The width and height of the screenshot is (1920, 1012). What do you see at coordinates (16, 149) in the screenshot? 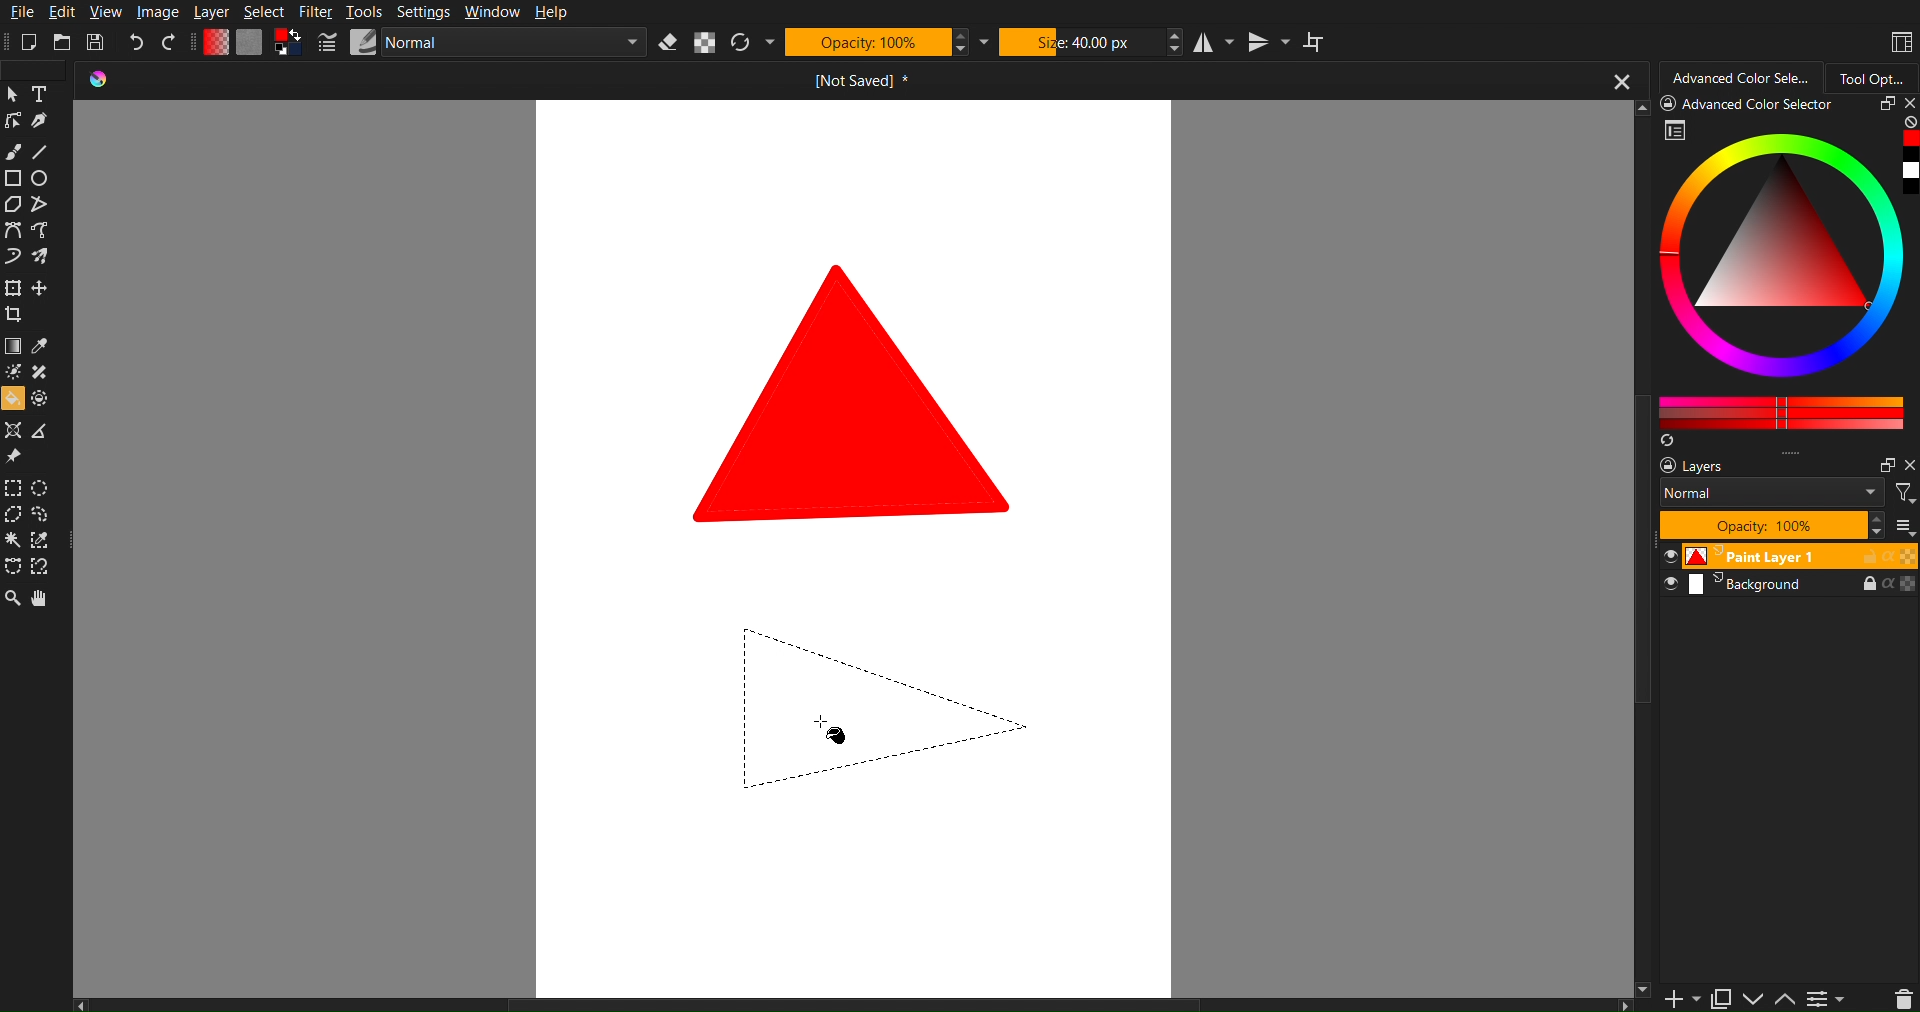
I see `Brush` at bounding box center [16, 149].